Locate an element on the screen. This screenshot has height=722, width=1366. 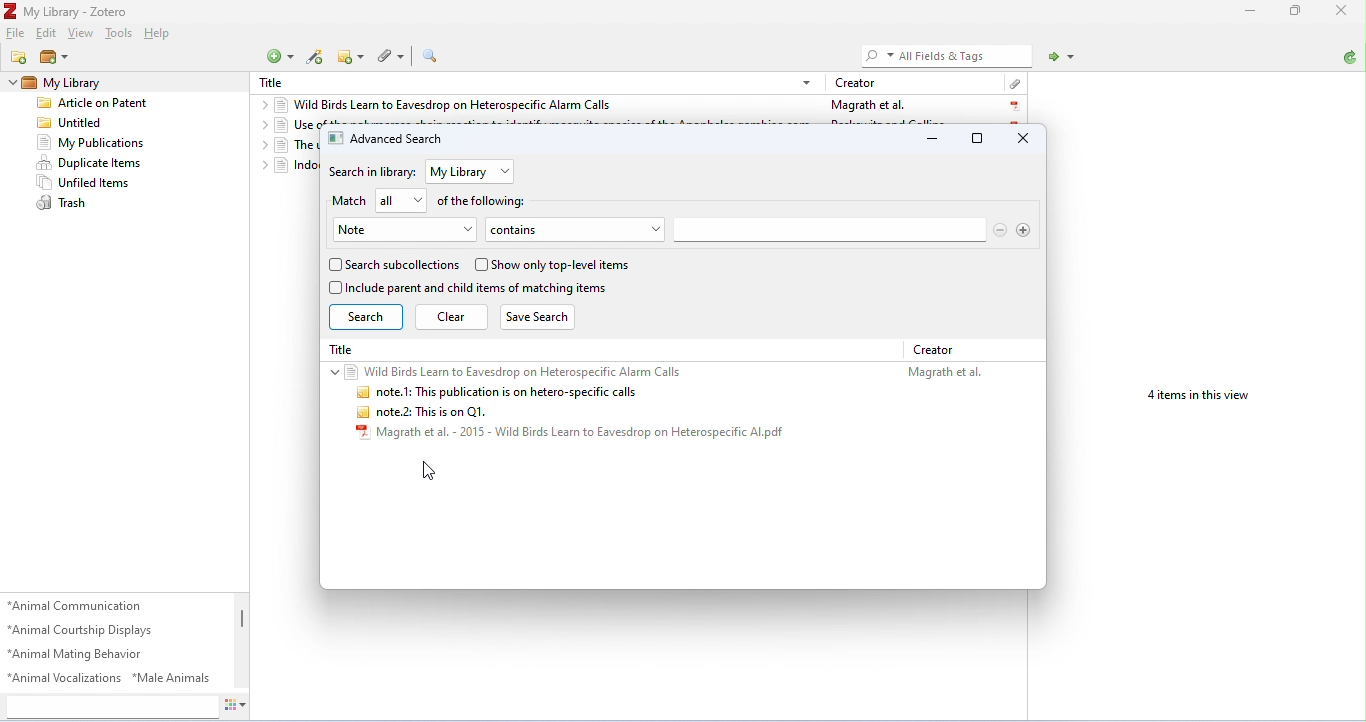
add search option is located at coordinates (1024, 229).